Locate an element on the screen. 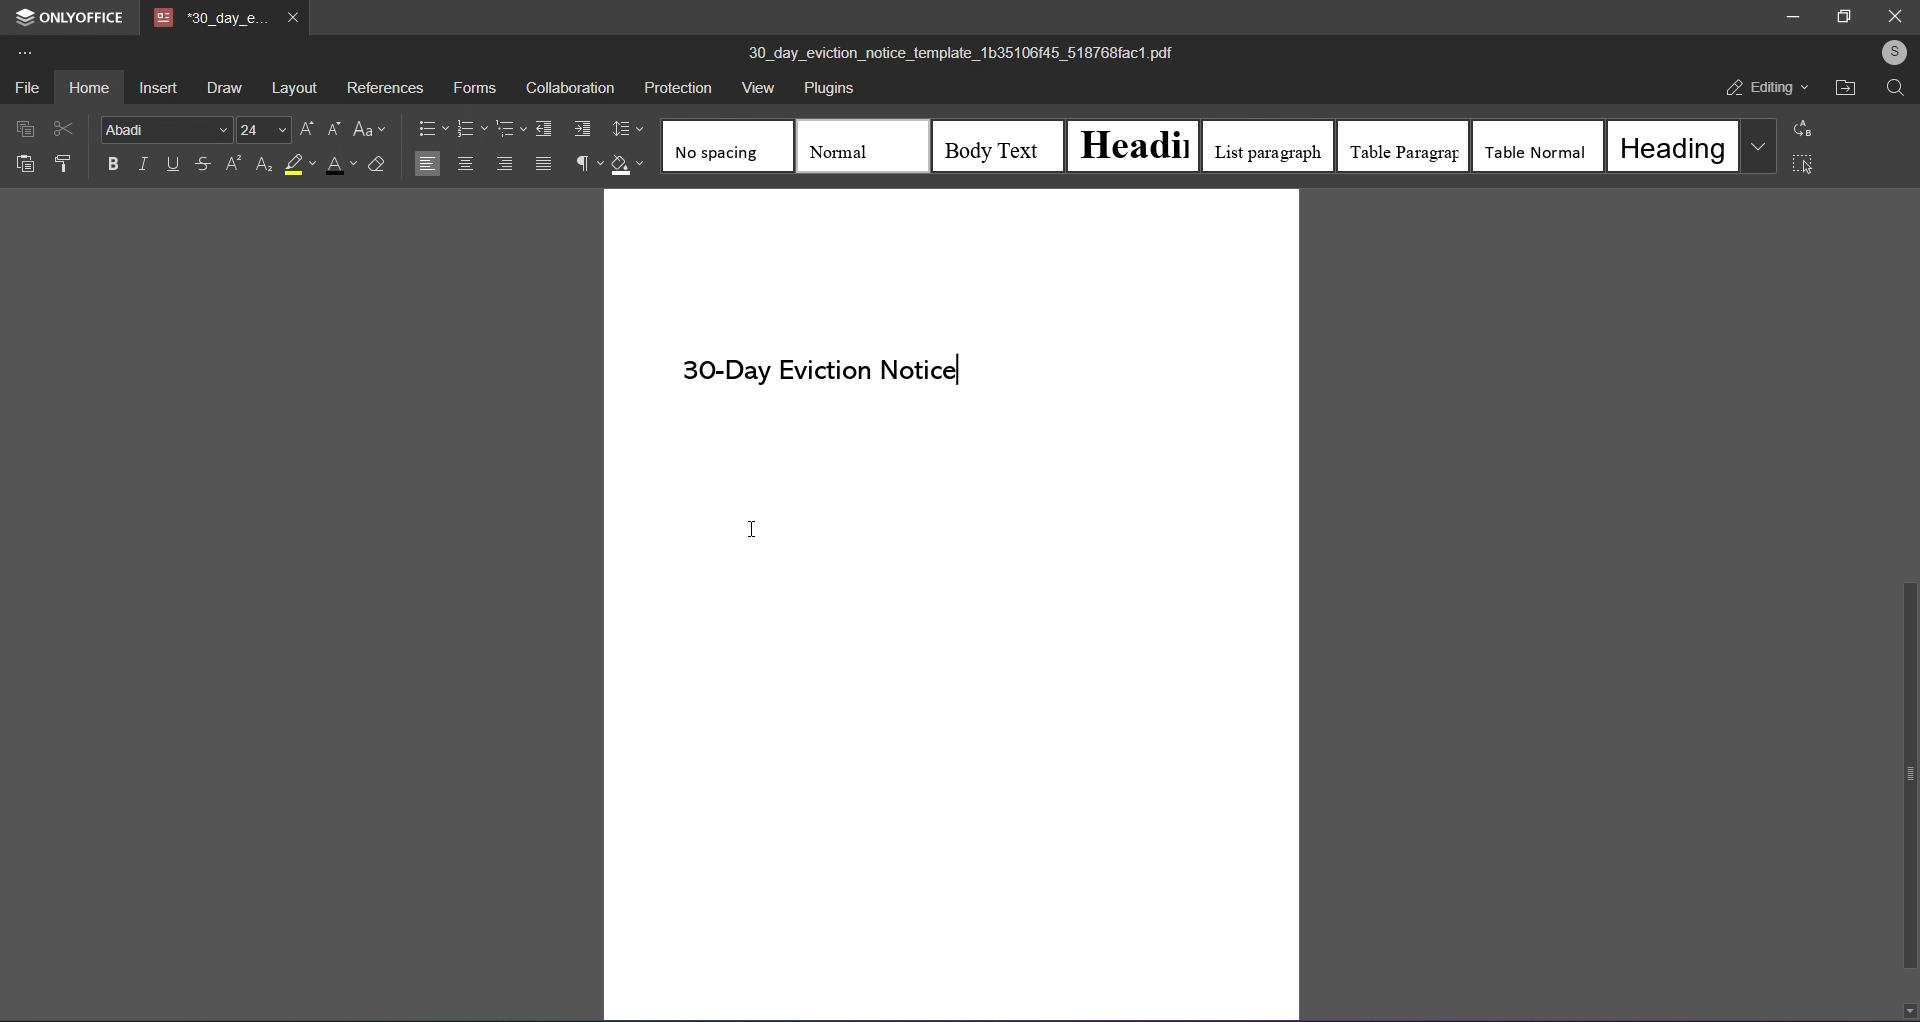 This screenshot has width=1920, height=1022. close is located at coordinates (1896, 17).